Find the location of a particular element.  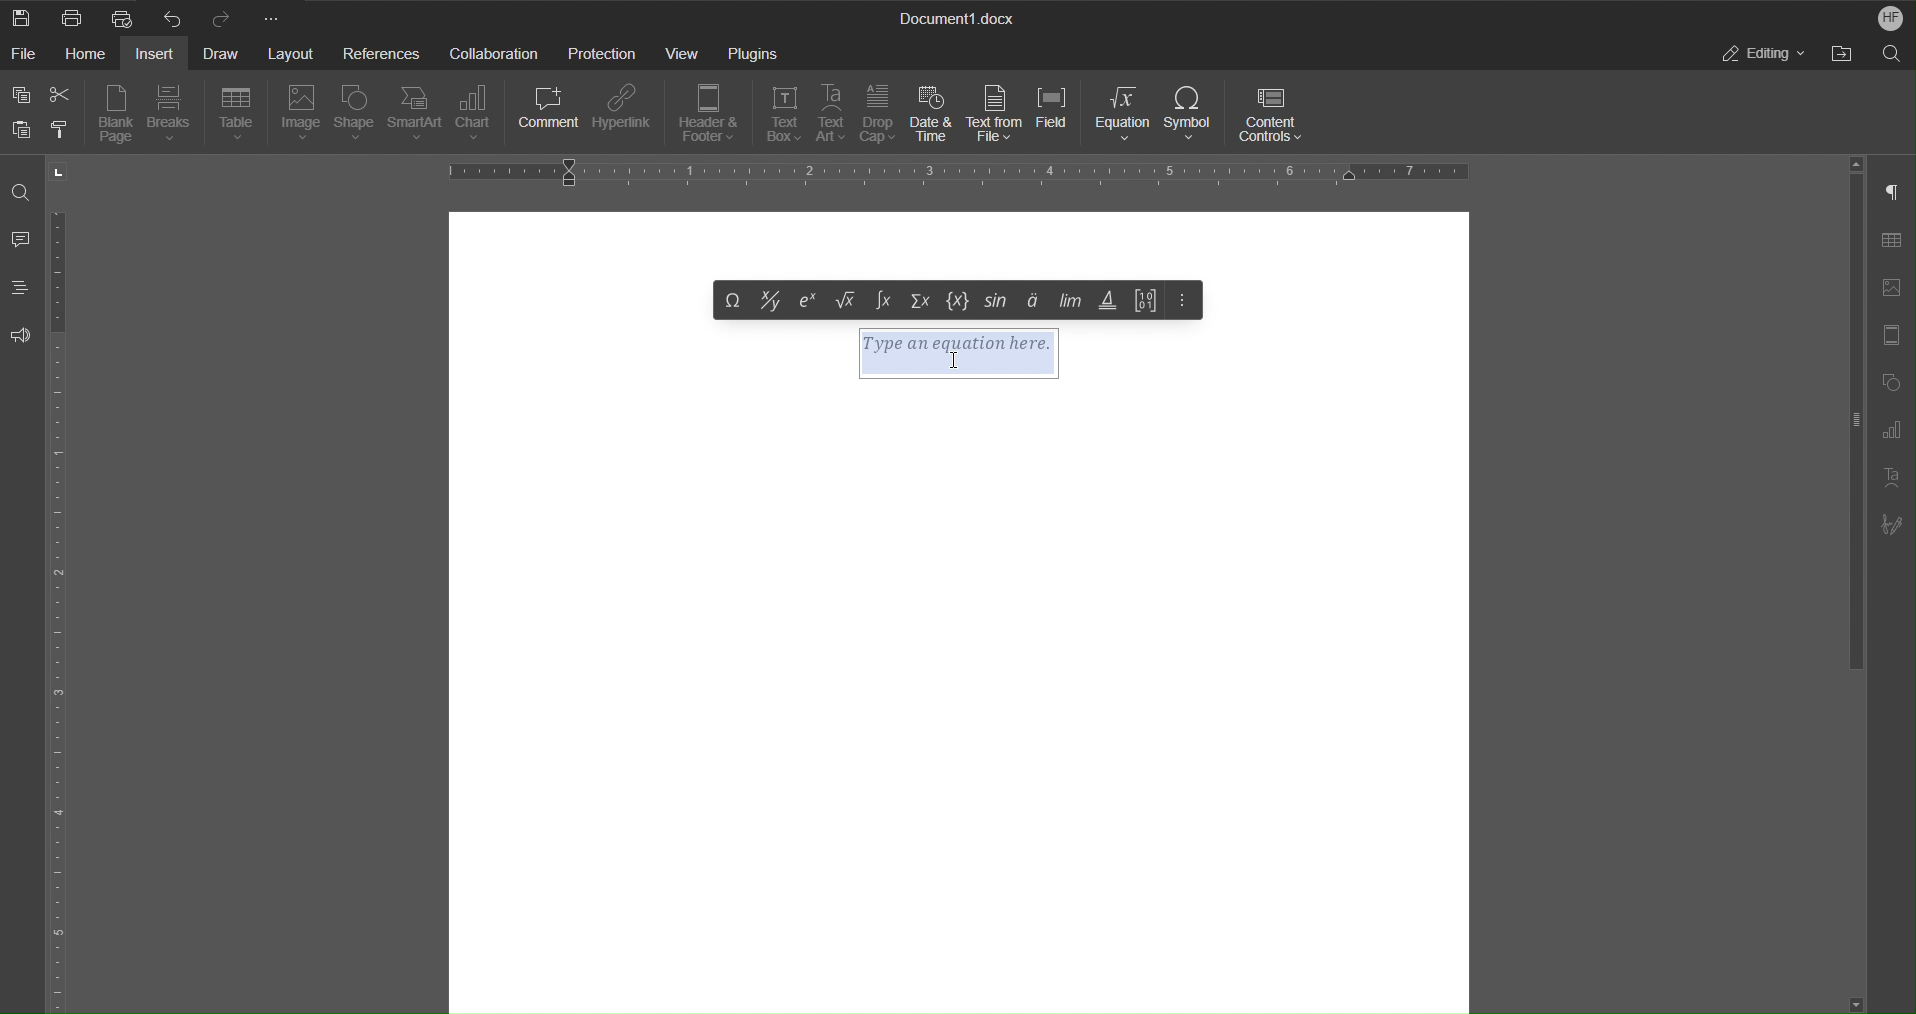

Content Controls is located at coordinates (1270, 115).